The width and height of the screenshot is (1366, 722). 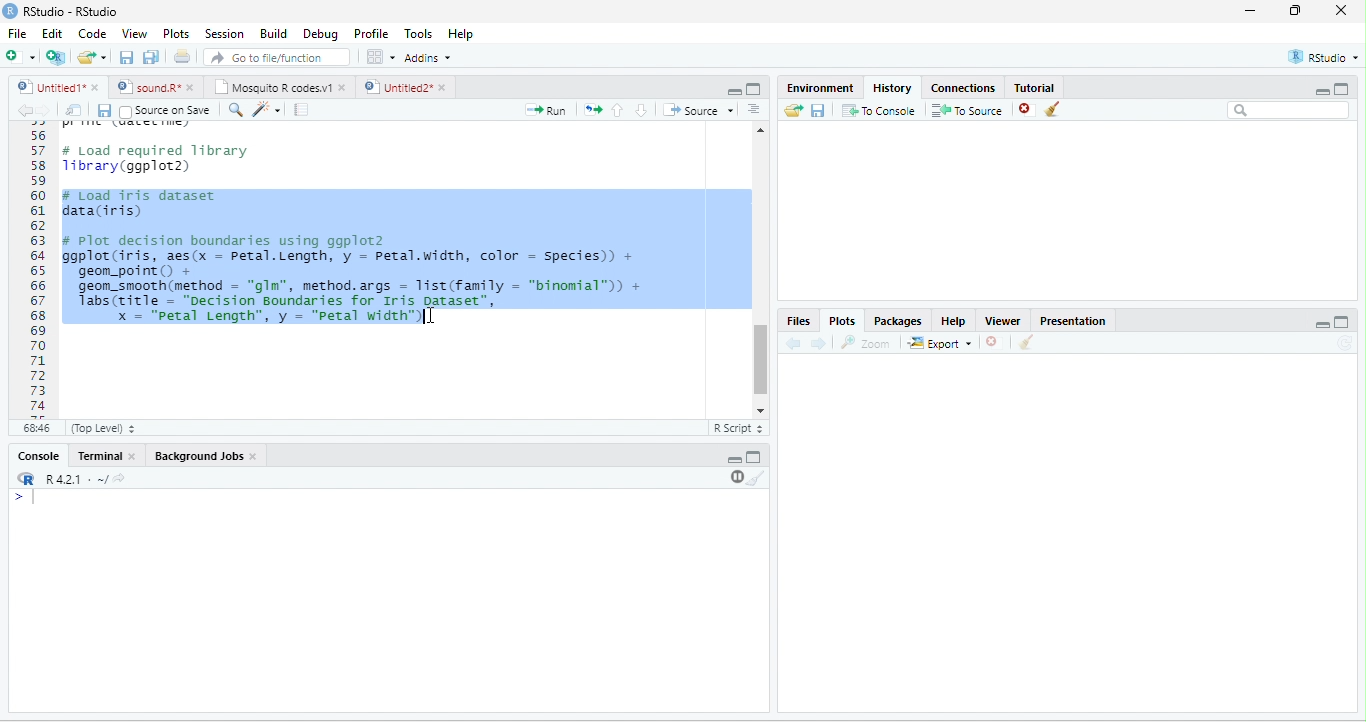 I want to click on Plots, so click(x=843, y=322).